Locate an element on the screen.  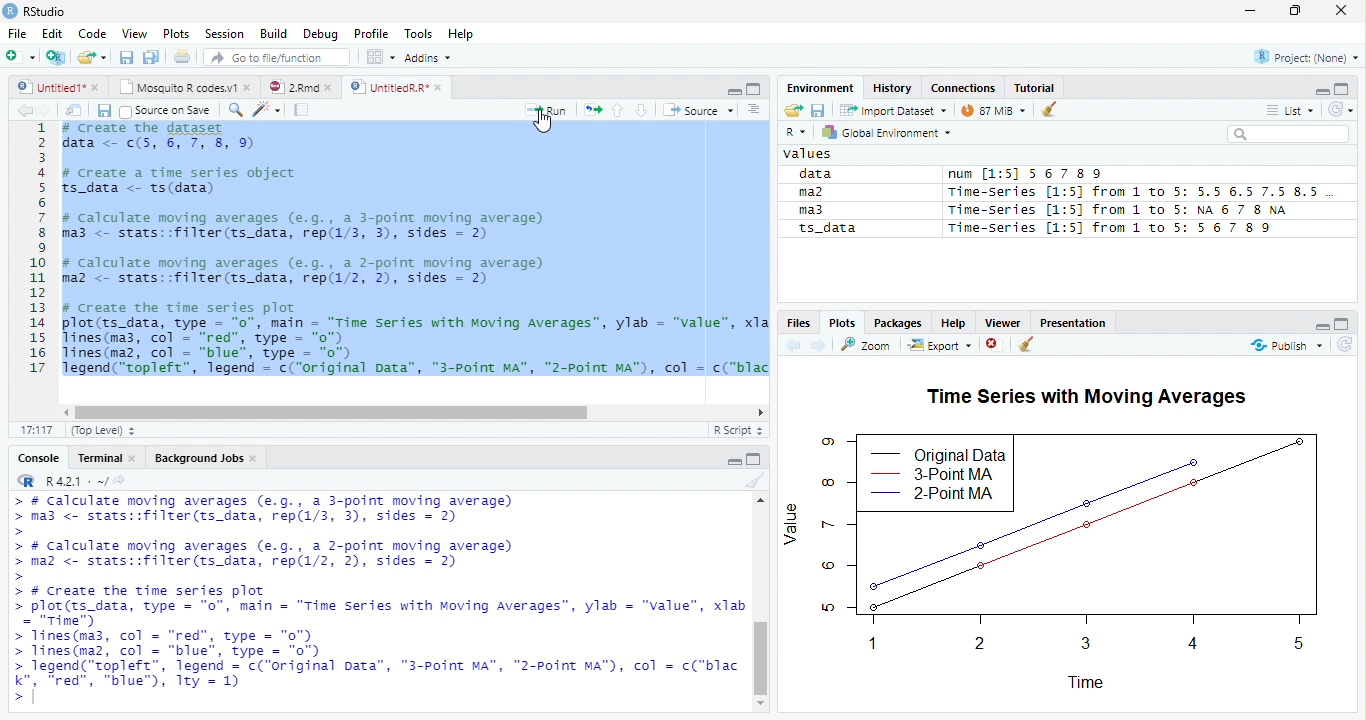
cursor is located at coordinates (541, 119).